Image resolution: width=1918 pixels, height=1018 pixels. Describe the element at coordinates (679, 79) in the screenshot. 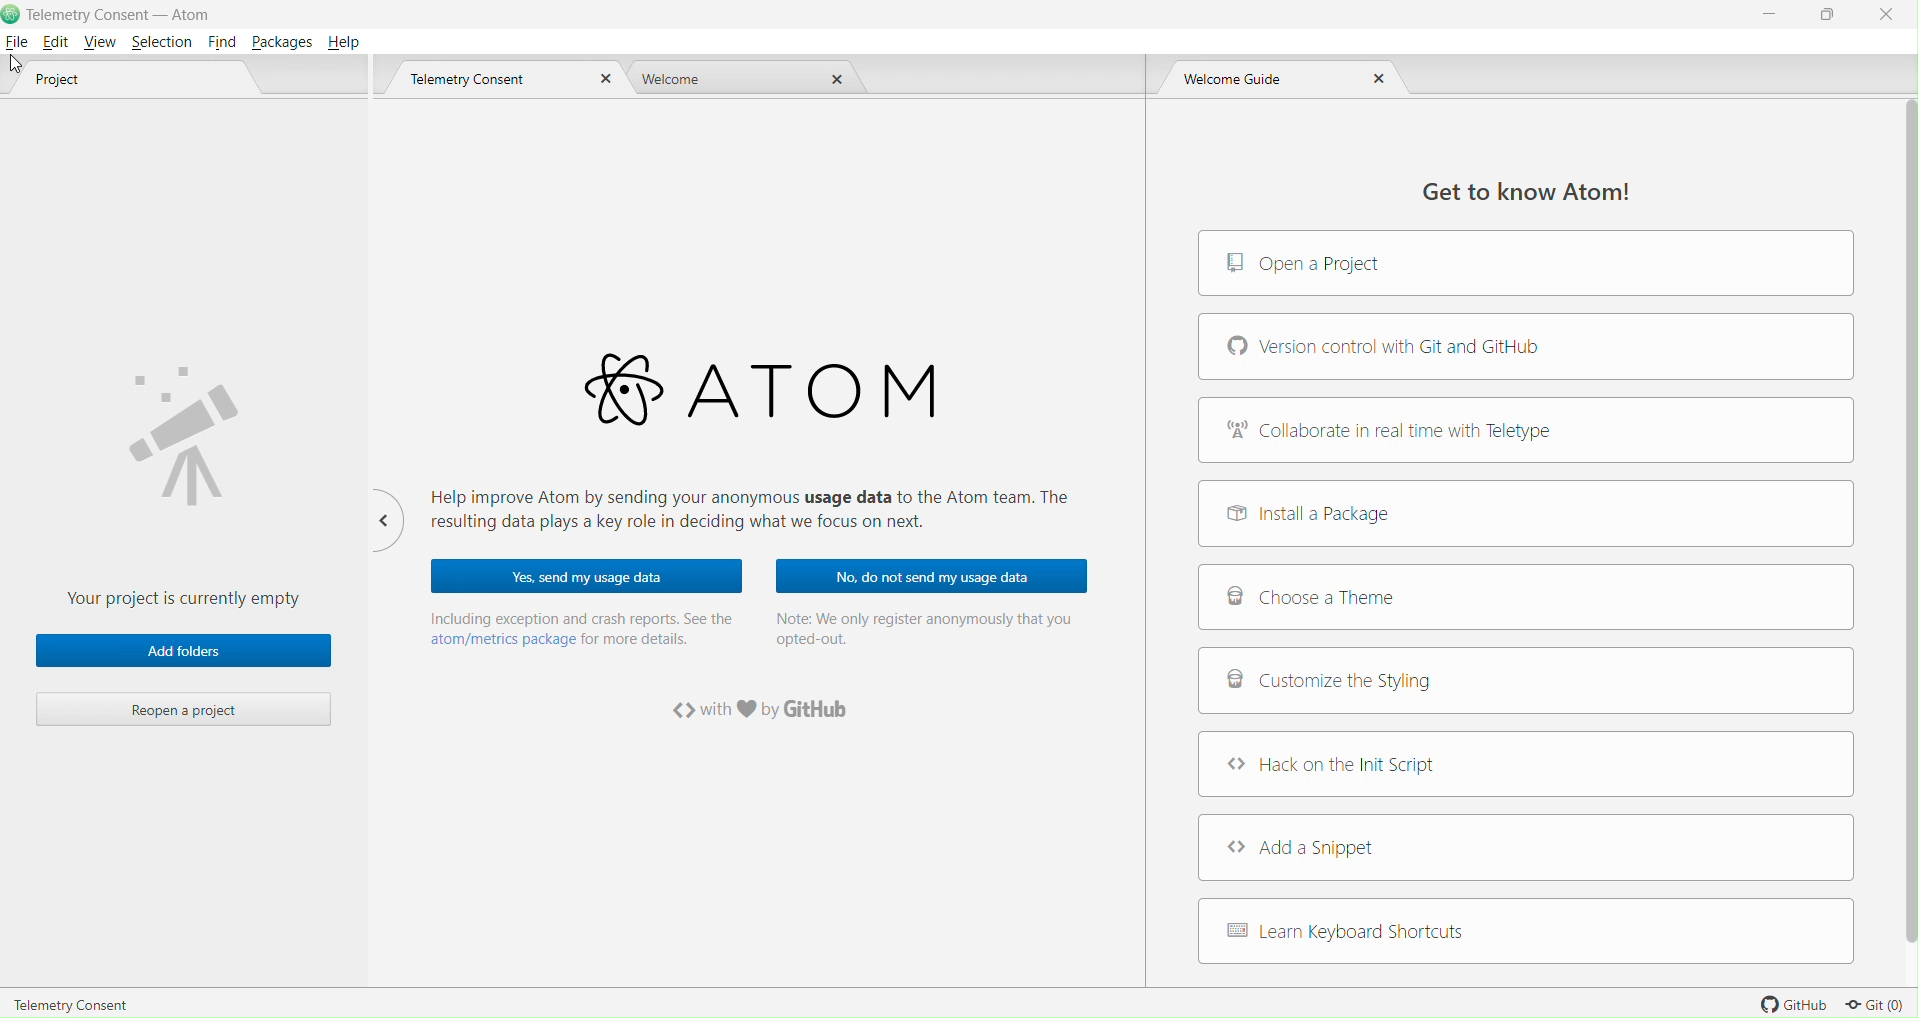

I see `Welcome` at that location.